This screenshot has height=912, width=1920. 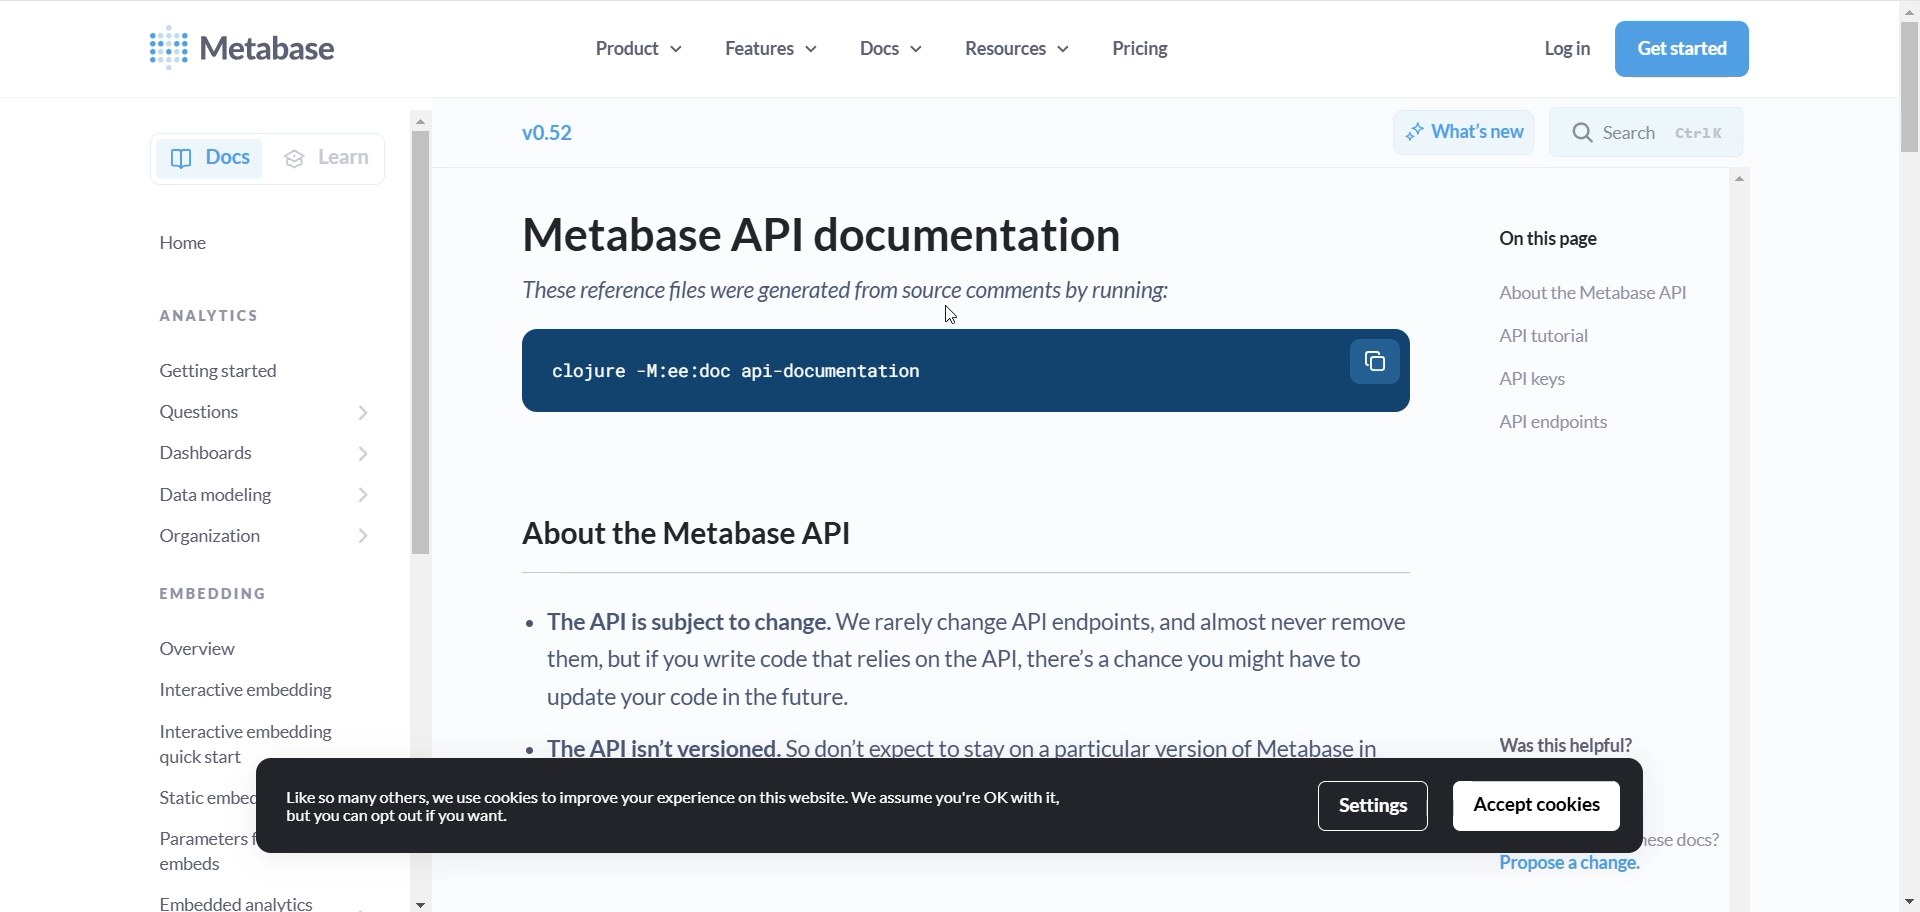 I want to click on getting started, so click(x=232, y=365).